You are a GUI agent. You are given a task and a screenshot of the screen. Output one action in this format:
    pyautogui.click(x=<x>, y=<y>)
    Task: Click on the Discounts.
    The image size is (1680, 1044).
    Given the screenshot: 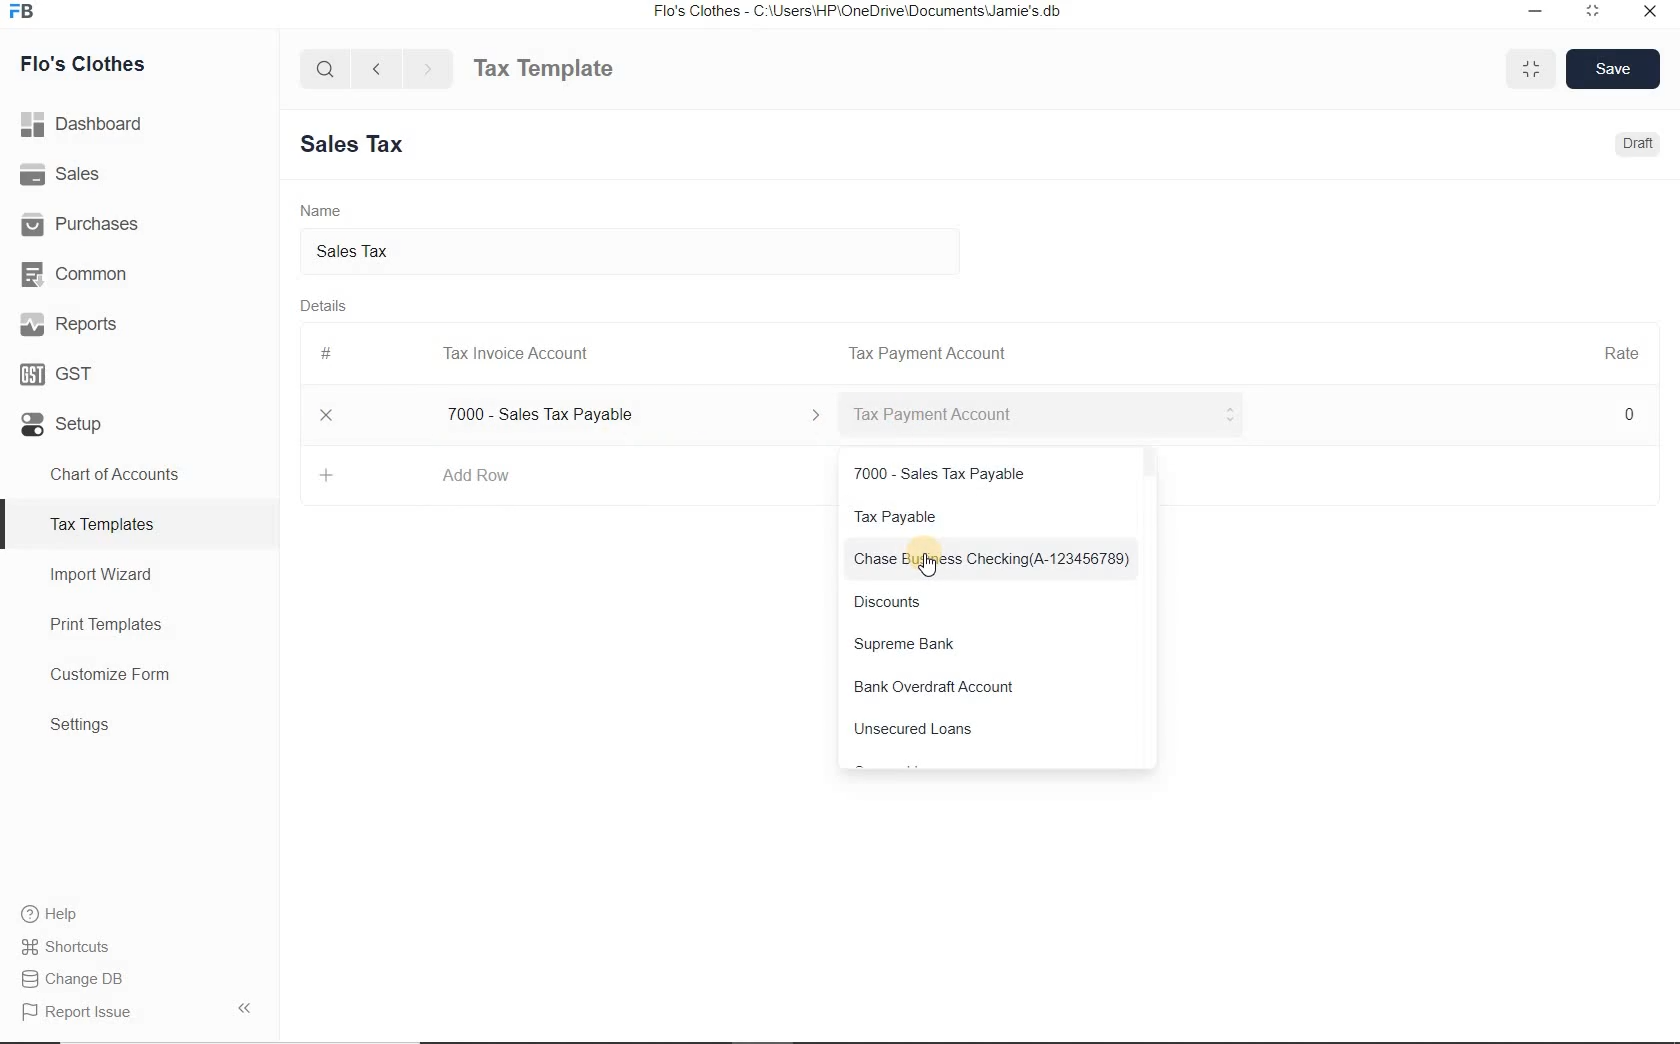 What is the action you would take?
    pyautogui.click(x=994, y=601)
    